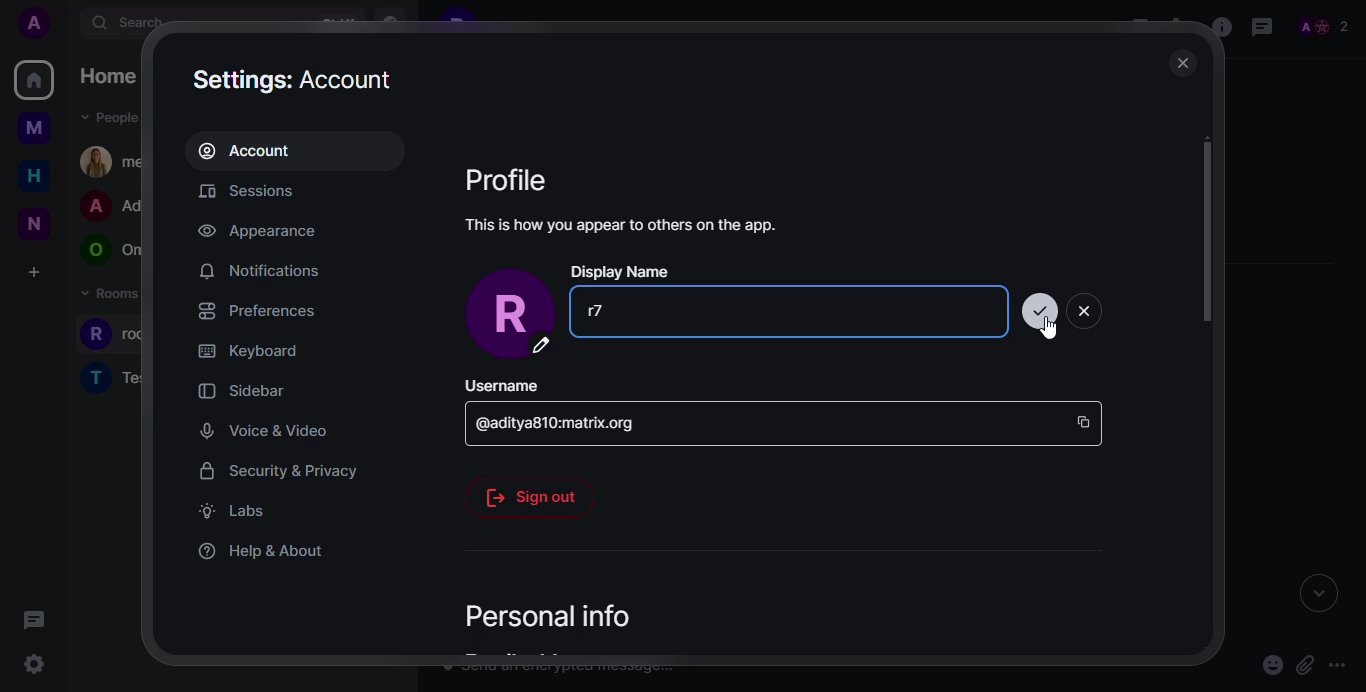 The width and height of the screenshot is (1366, 692). Describe the element at coordinates (32, 24) in the screenshot. I see `profile` at that location.